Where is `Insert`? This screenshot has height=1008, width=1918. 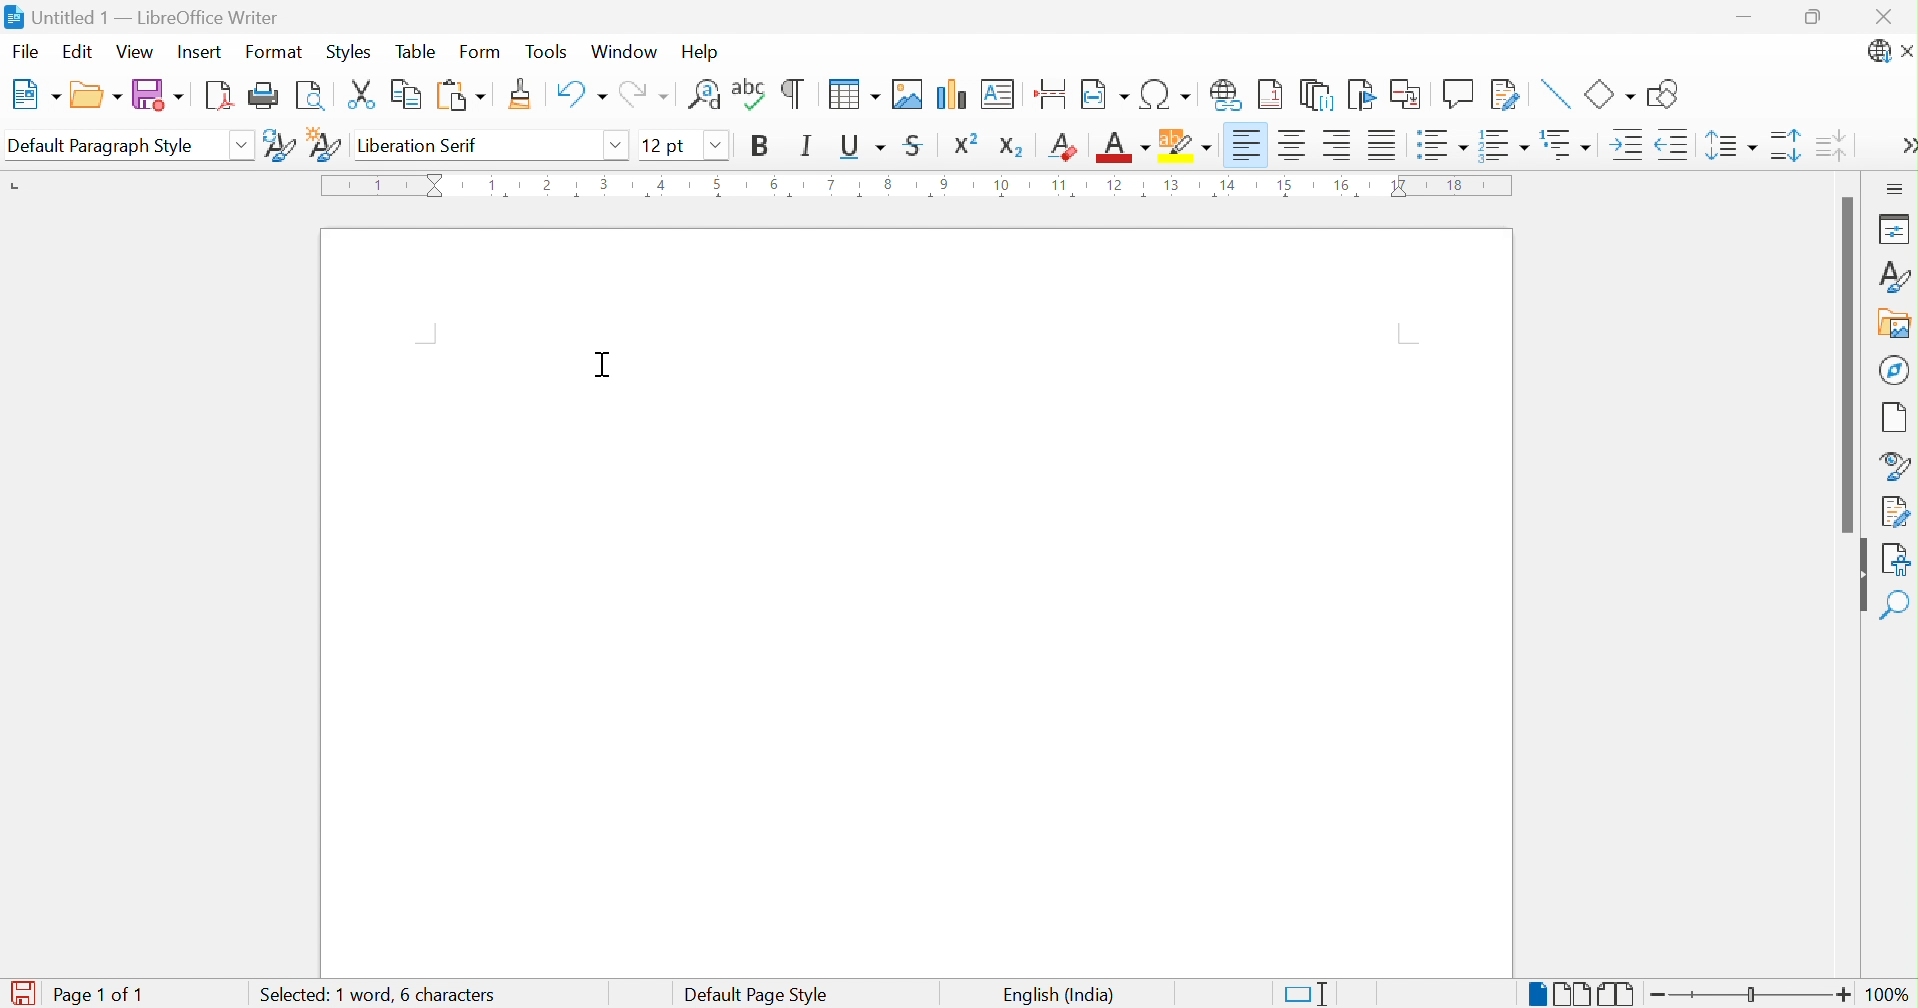 Insert is located at coordinates (203, 55).